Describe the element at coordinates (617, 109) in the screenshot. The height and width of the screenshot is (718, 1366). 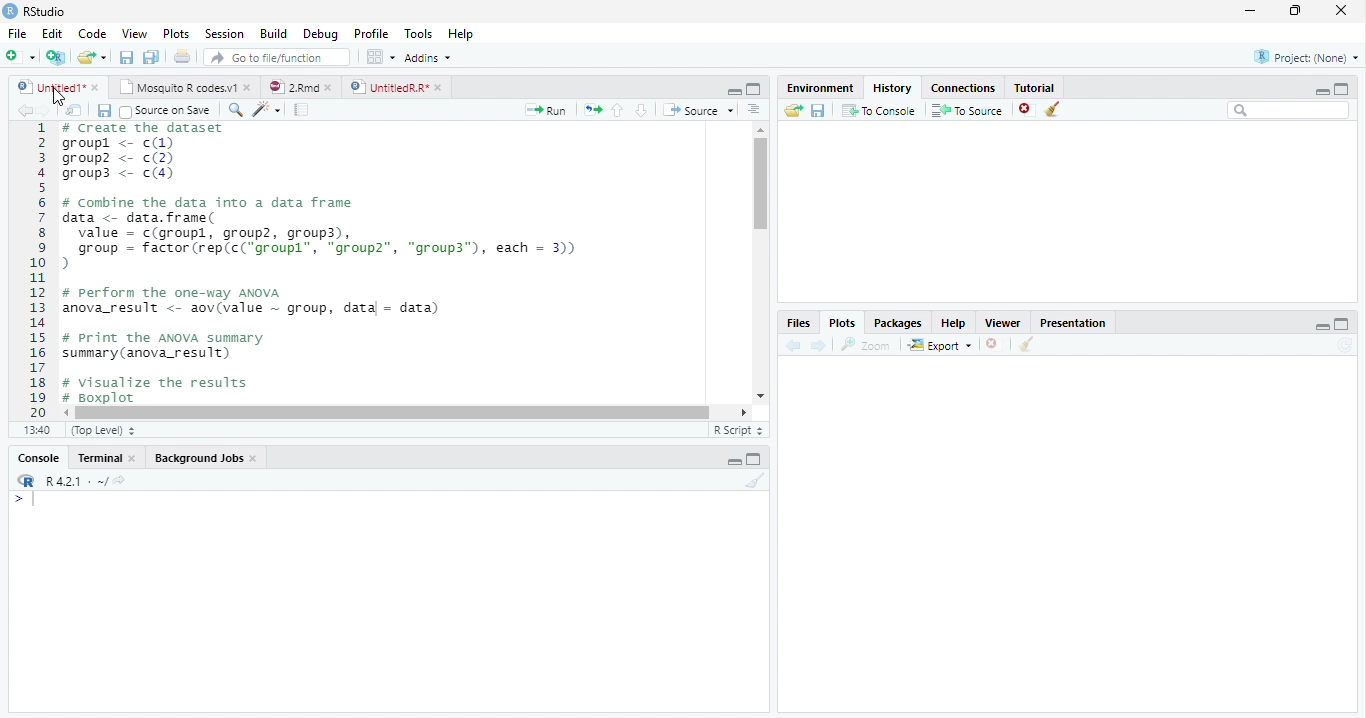
I see `Go to previous section` at that location.